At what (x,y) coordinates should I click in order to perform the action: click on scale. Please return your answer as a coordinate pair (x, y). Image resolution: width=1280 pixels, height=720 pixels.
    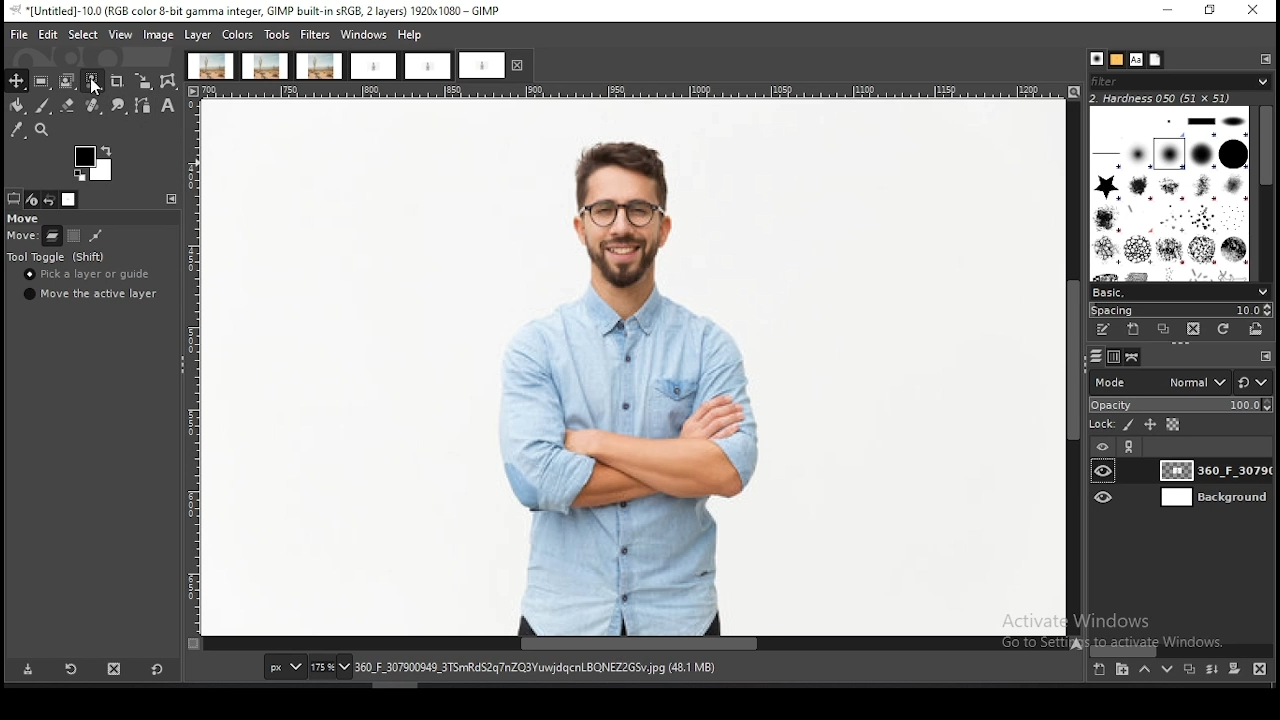
    Looking at the image, I should click on (637, 92).